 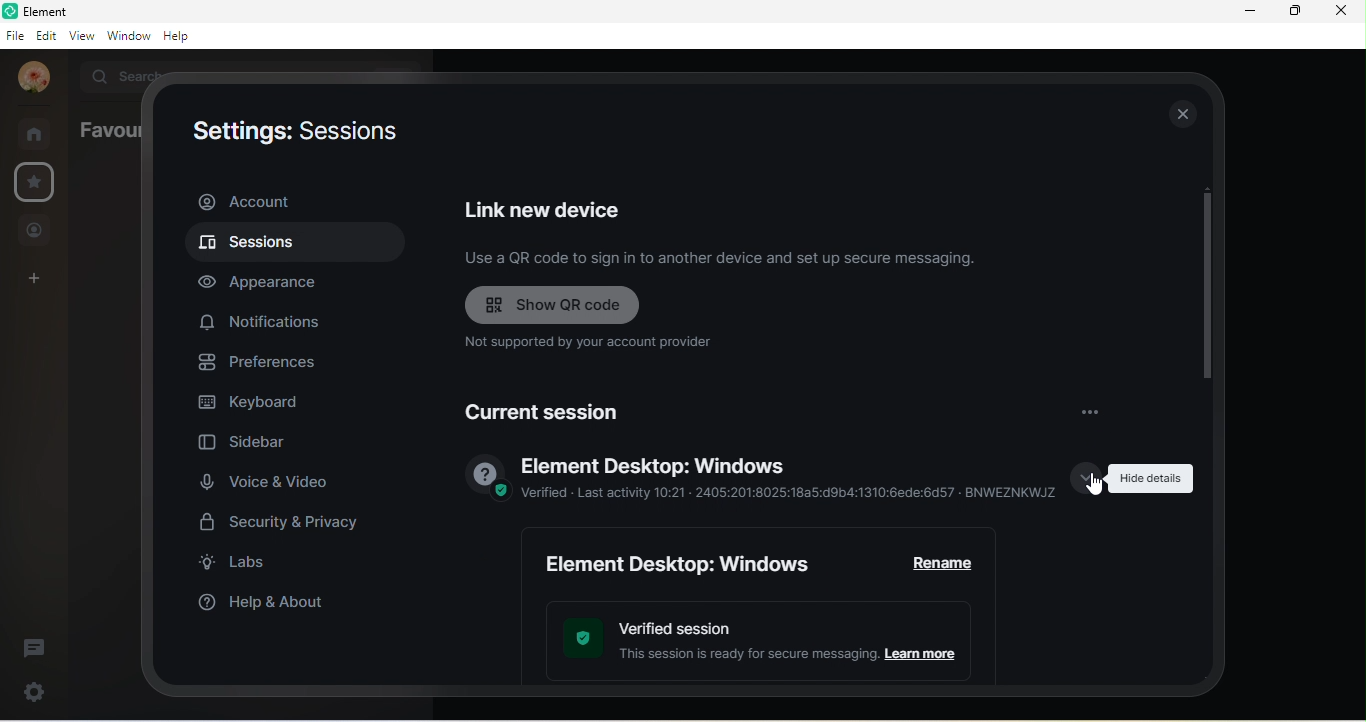 I want to click on threads, so click(x=35, y=649).